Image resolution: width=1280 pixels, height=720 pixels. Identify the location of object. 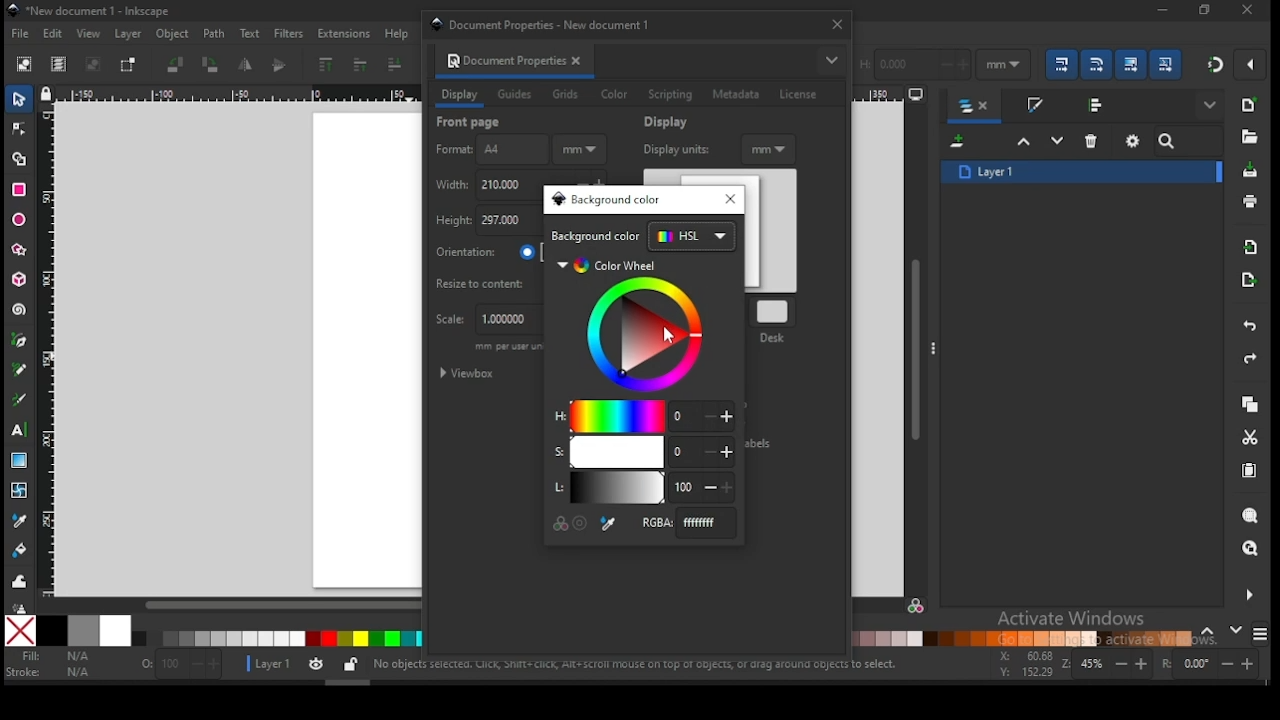
(173, 35).